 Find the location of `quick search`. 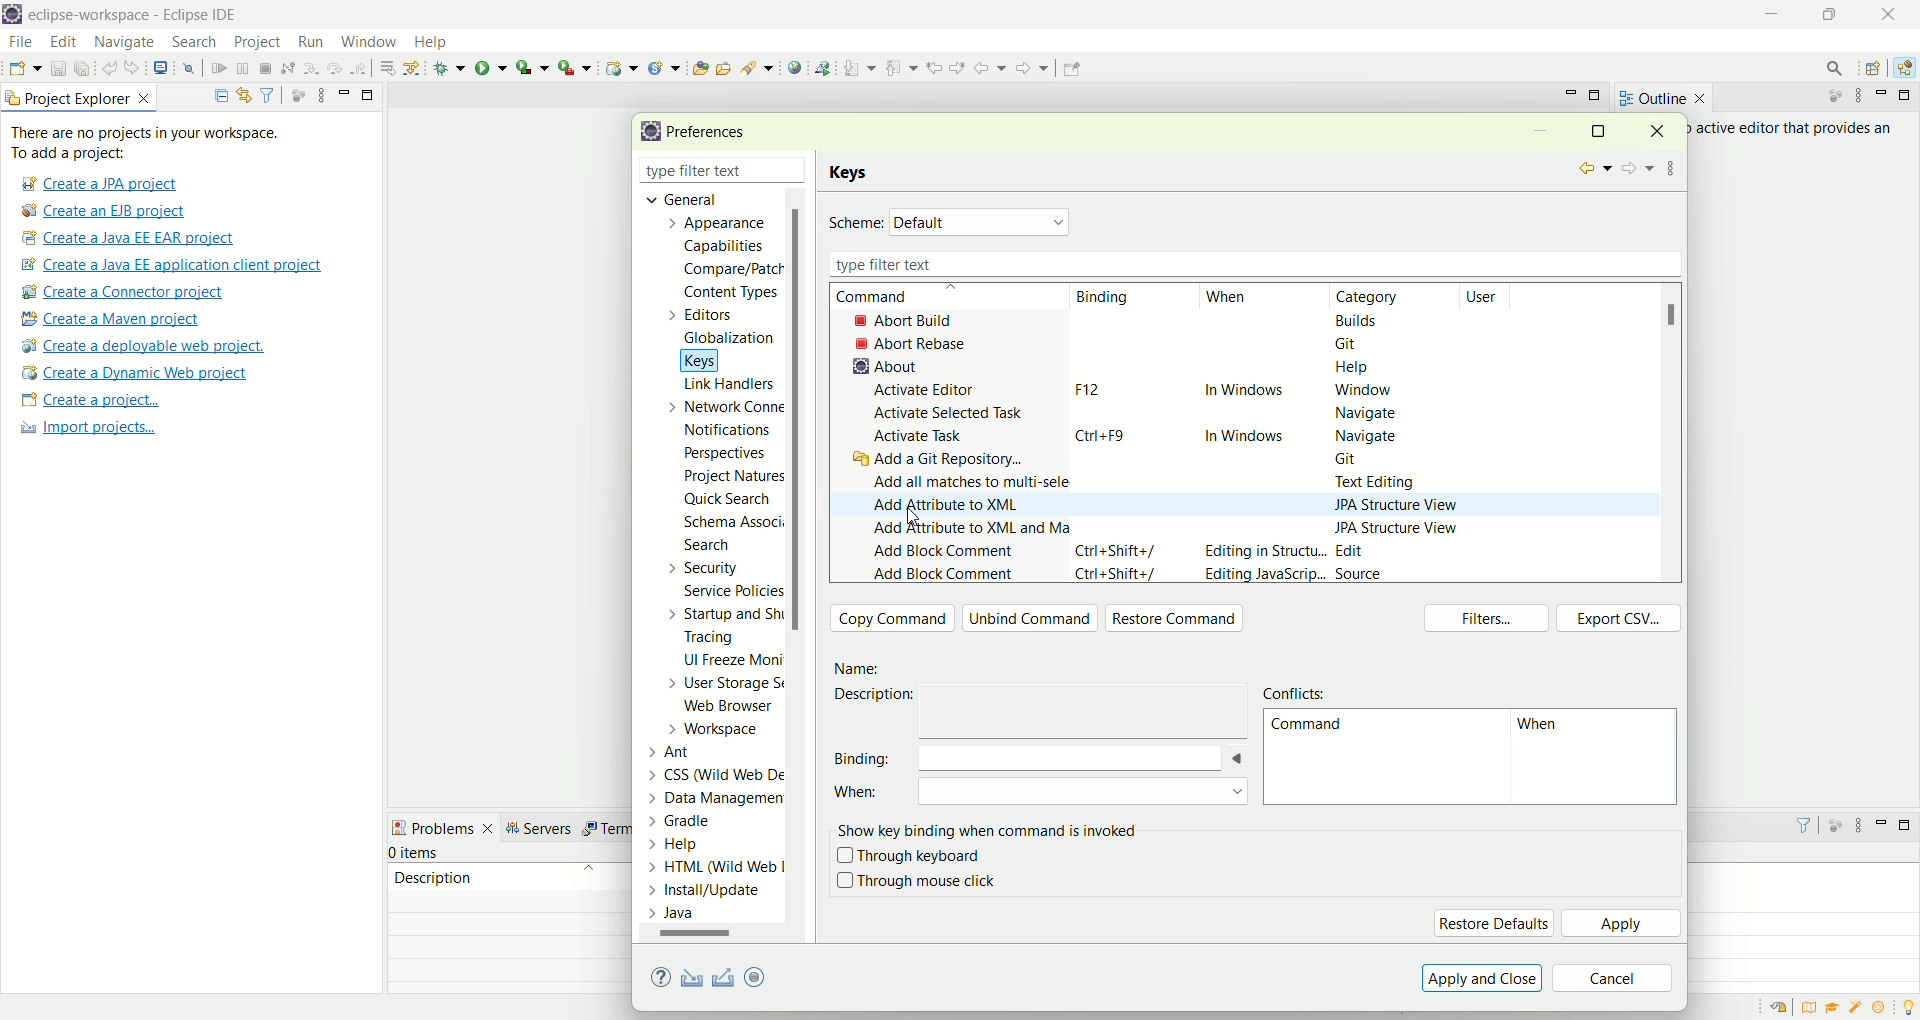

quick search is located at coordinates (728, 502).